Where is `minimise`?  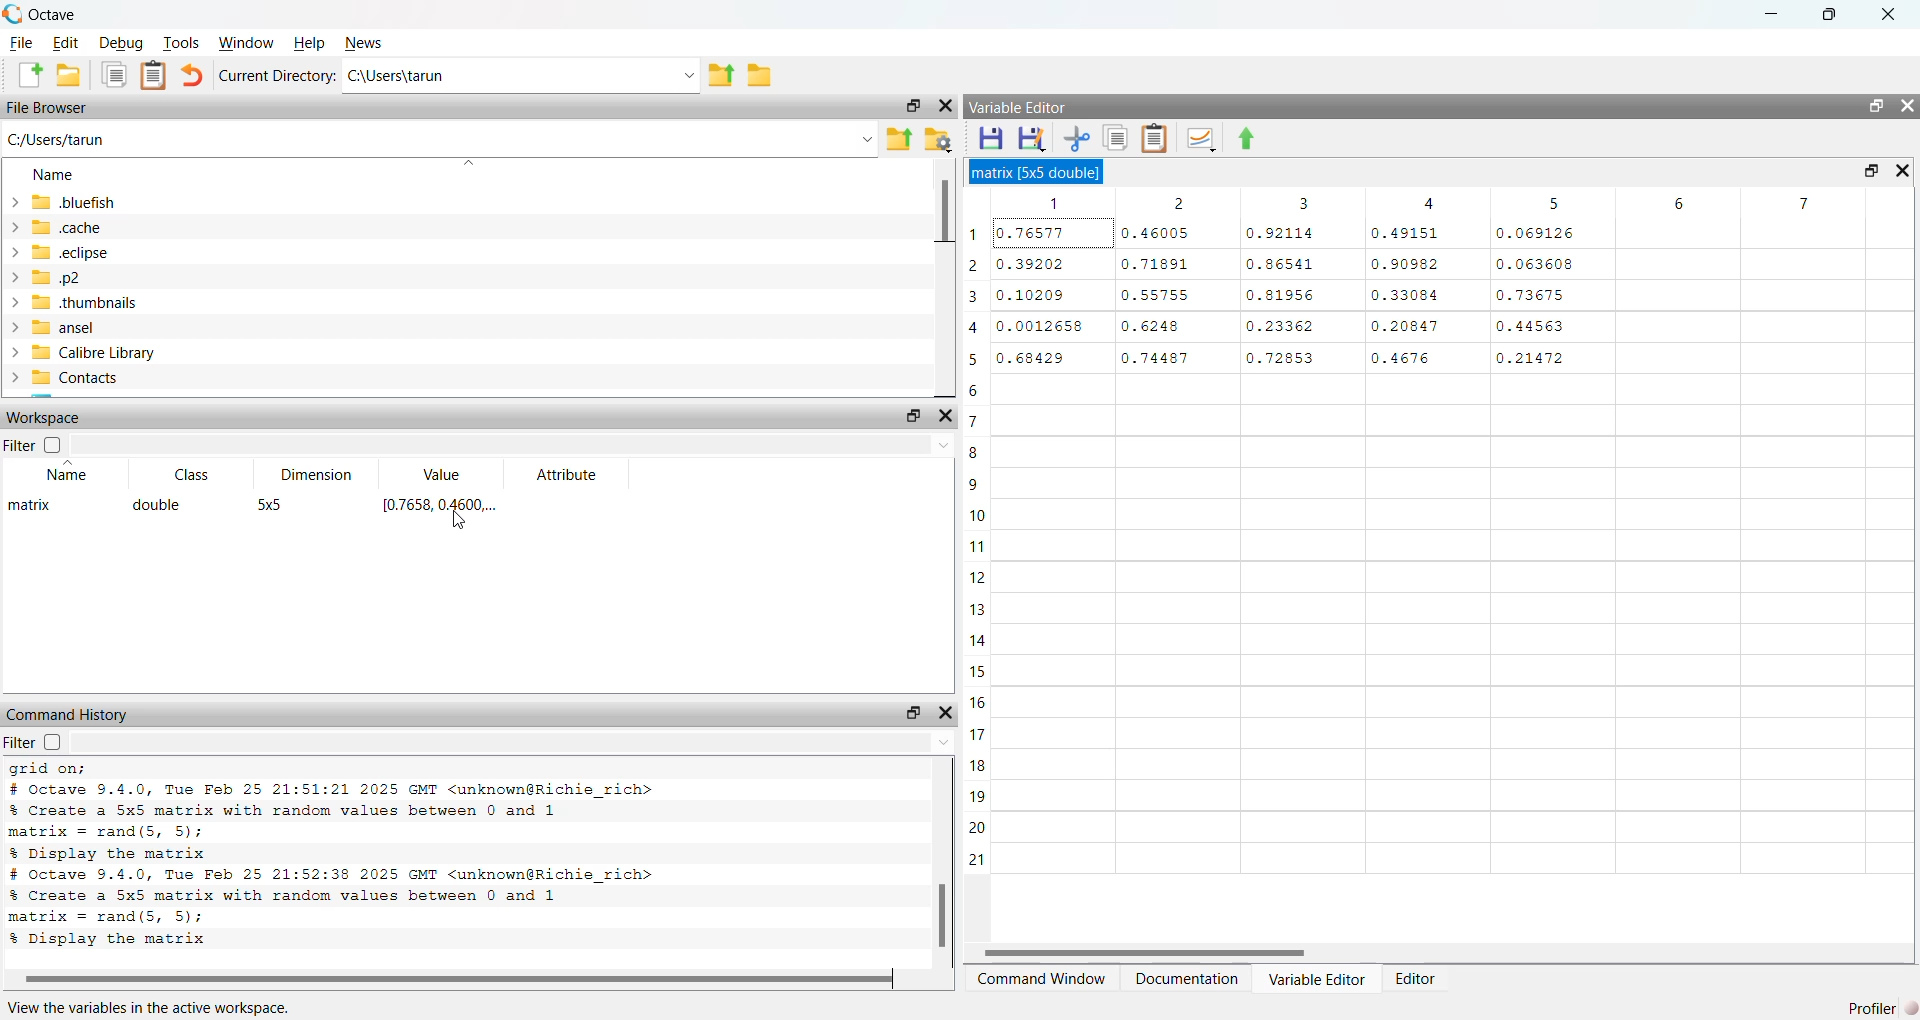
minimise is located at coordinates (1766, 12).